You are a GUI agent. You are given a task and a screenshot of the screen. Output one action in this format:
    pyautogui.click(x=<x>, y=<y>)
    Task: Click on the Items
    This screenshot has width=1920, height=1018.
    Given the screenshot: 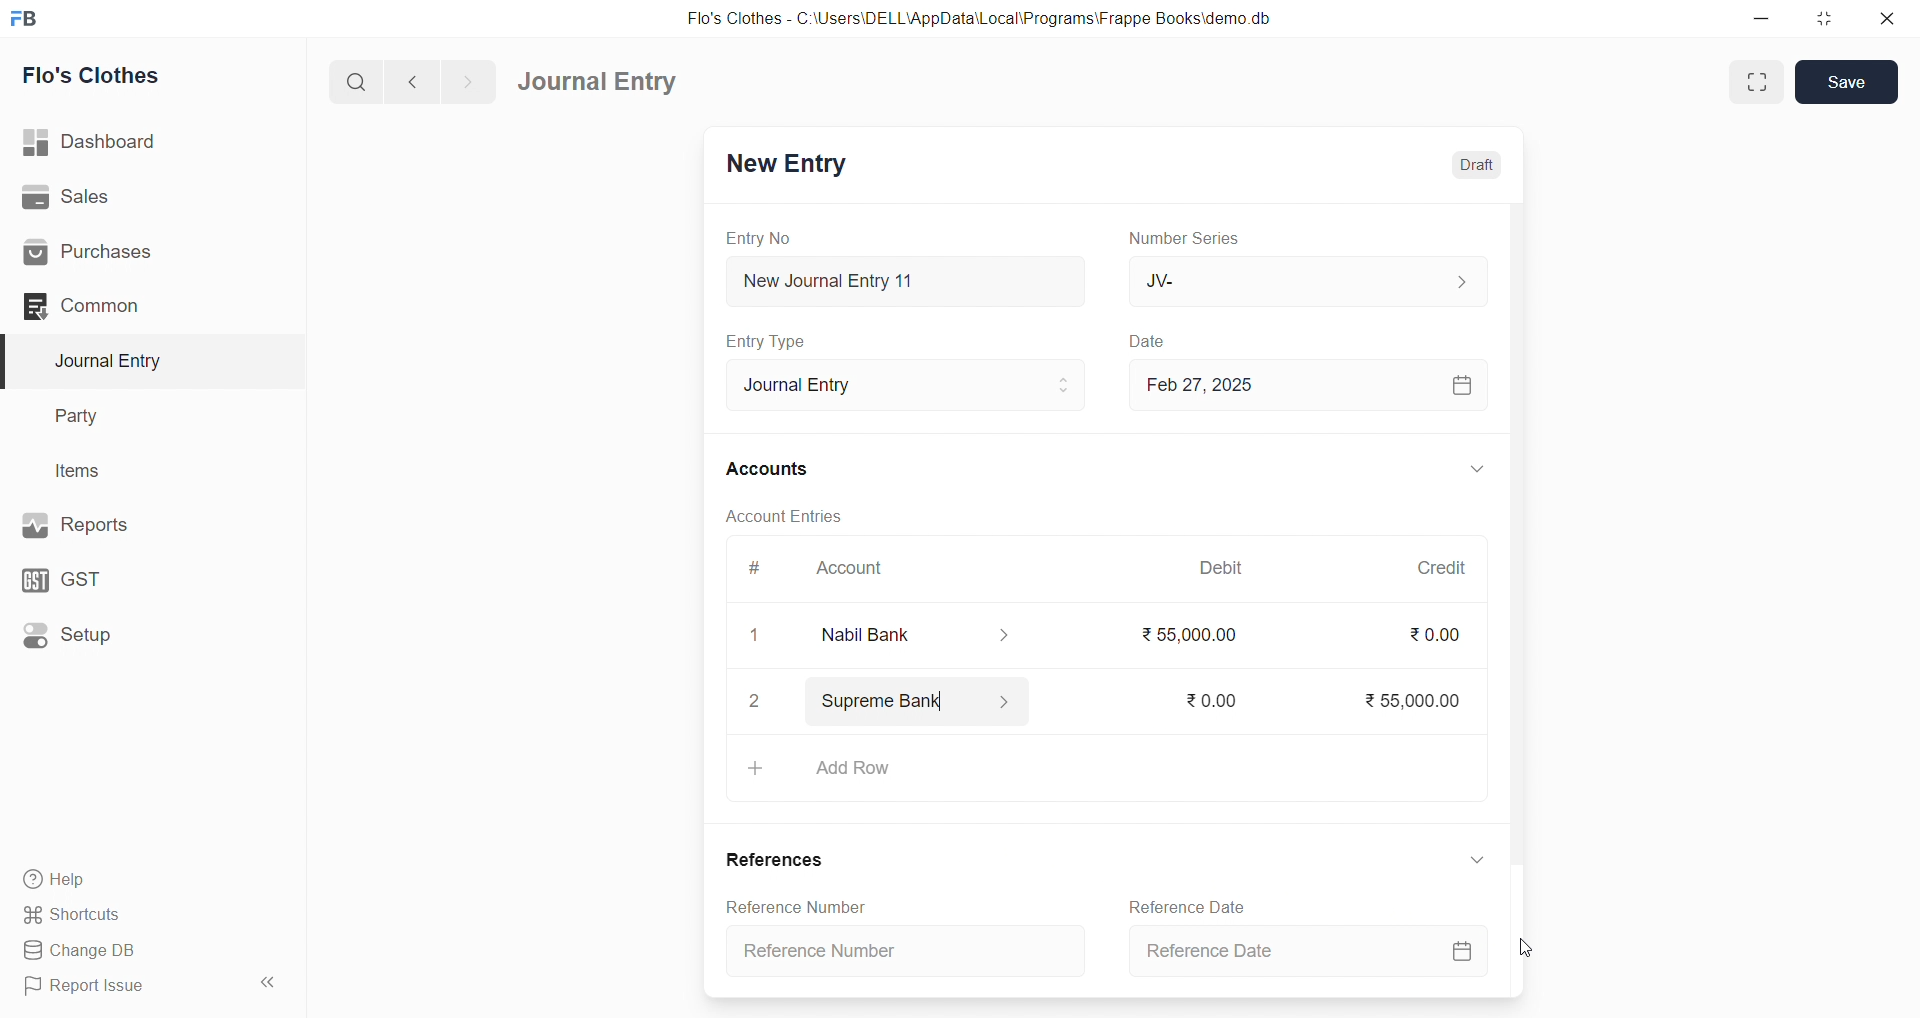 What is the action you would take?
    pyautogui.click(x=85, y=470)
    